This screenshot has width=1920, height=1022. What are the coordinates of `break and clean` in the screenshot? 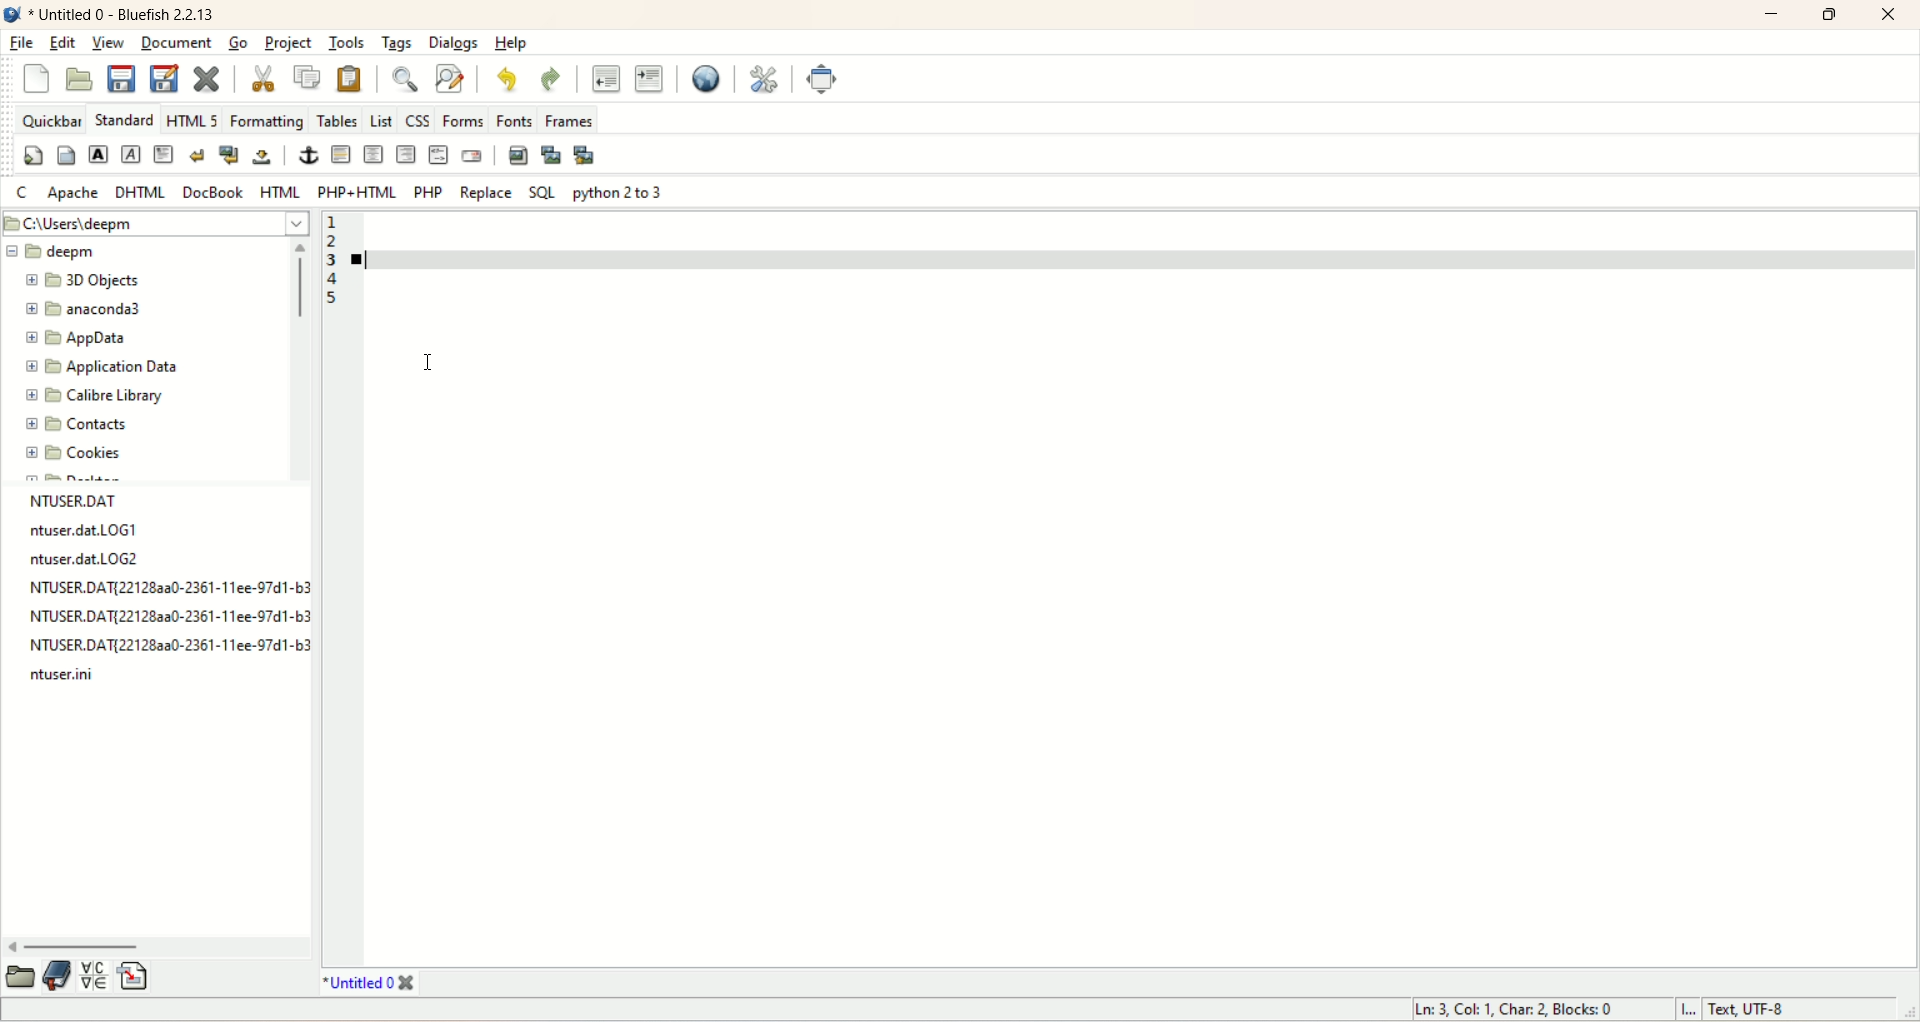 It's located at (231, 157).